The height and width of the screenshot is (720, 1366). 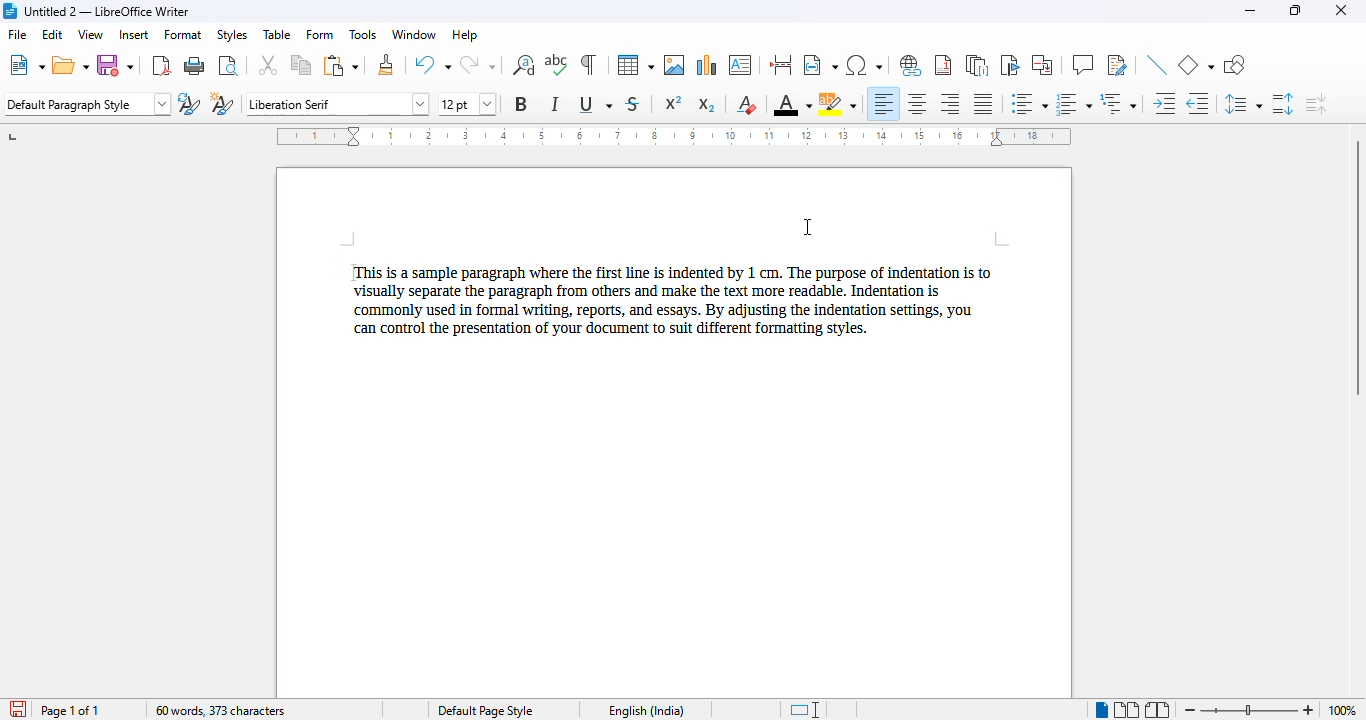 What do you see at coordinates (707, 105) in the screenshot?
I see `subscript` at bounding box center [707, 105].